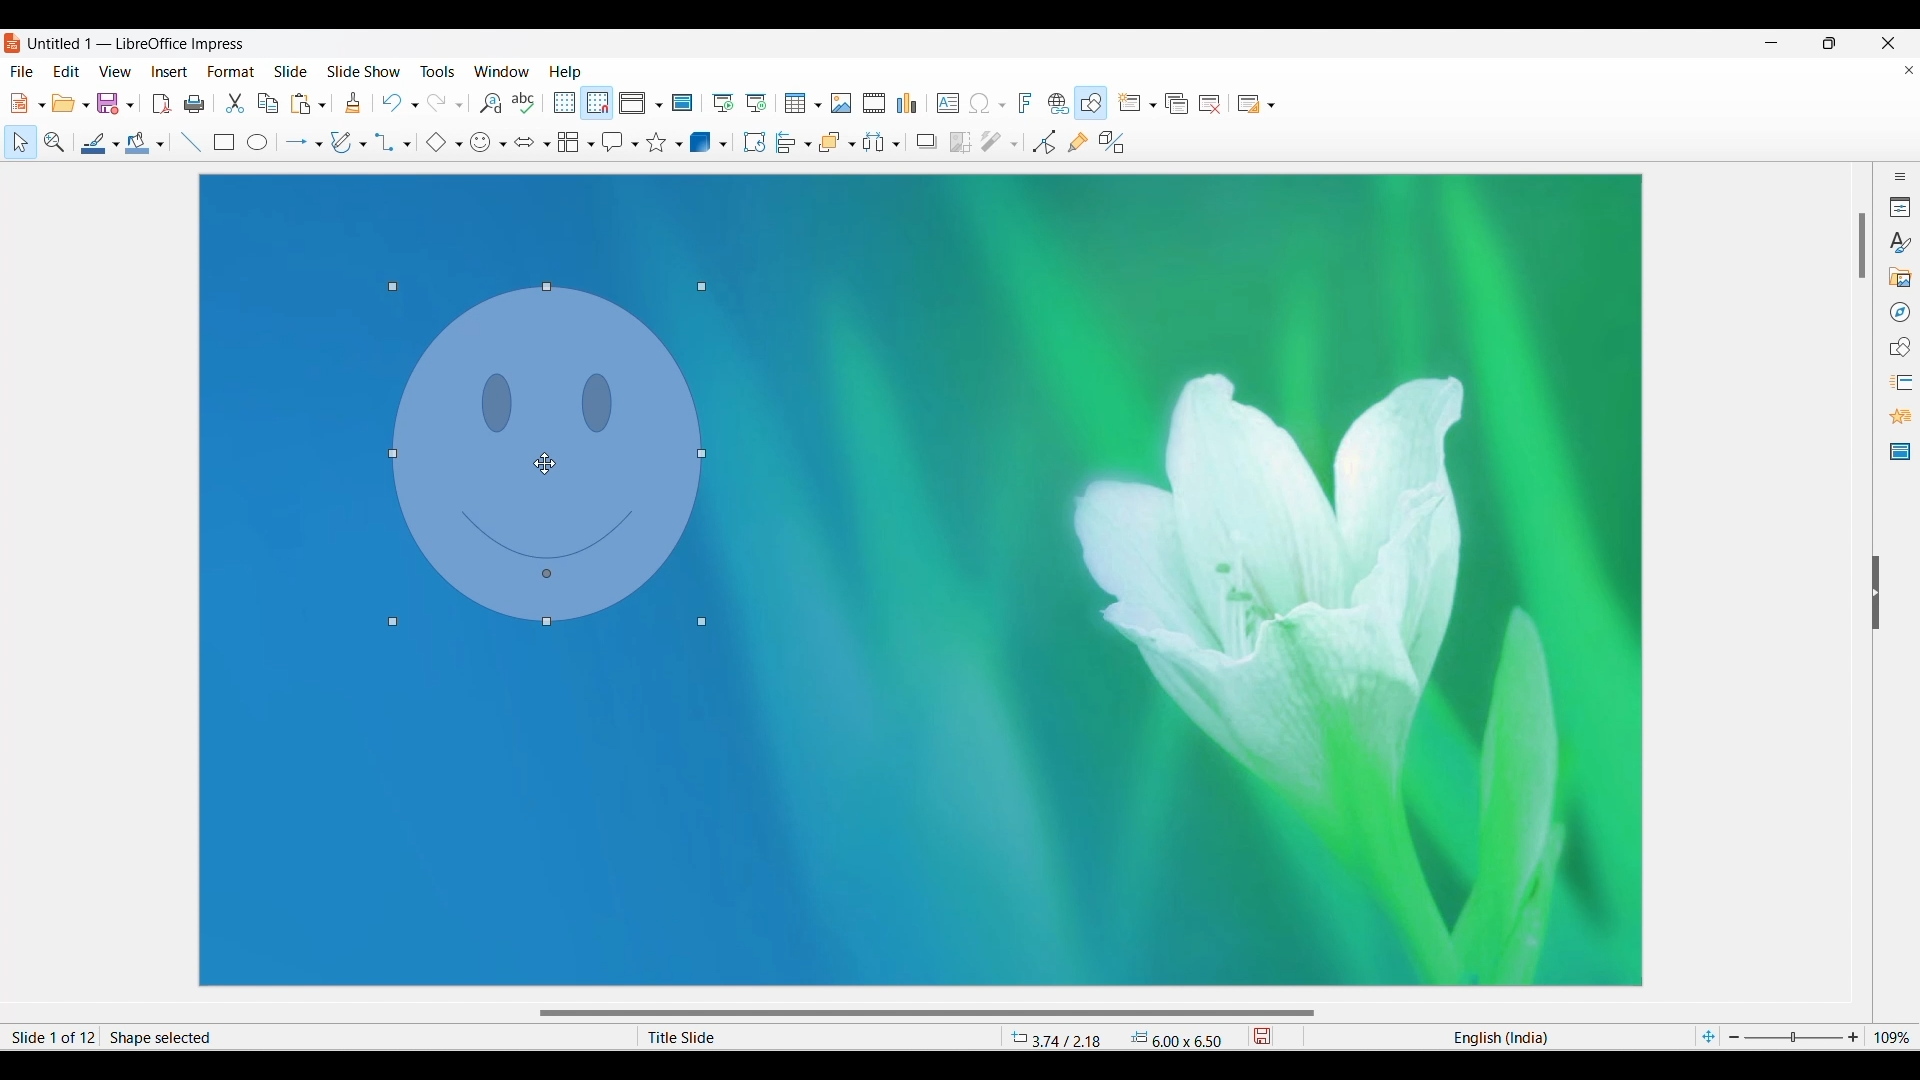  What do you see at coordinates (896, 144) in the screenshot?
I see `Select objects to distribute options` at bounding box center [896, 144].